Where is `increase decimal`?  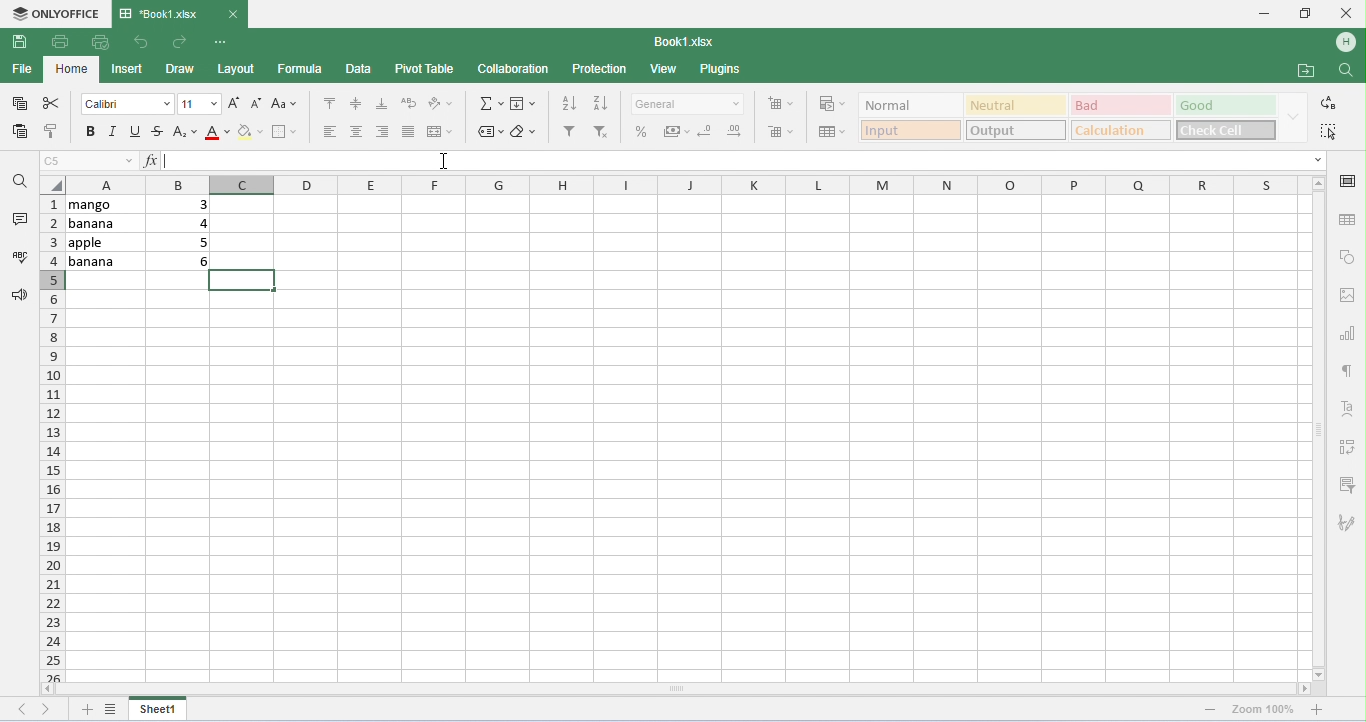 increase decimal is located at coordinates (734, 131).